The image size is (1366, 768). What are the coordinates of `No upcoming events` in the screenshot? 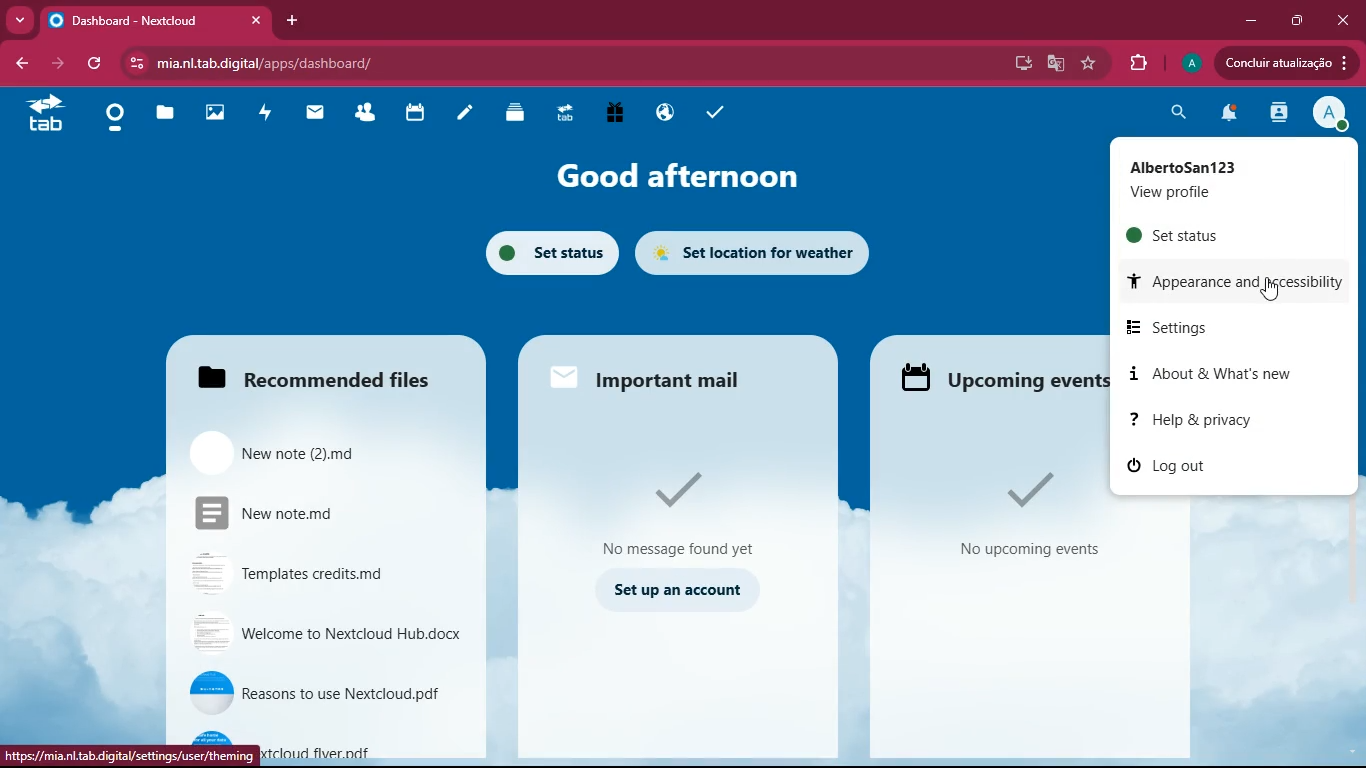 It's located at (1030, 499).